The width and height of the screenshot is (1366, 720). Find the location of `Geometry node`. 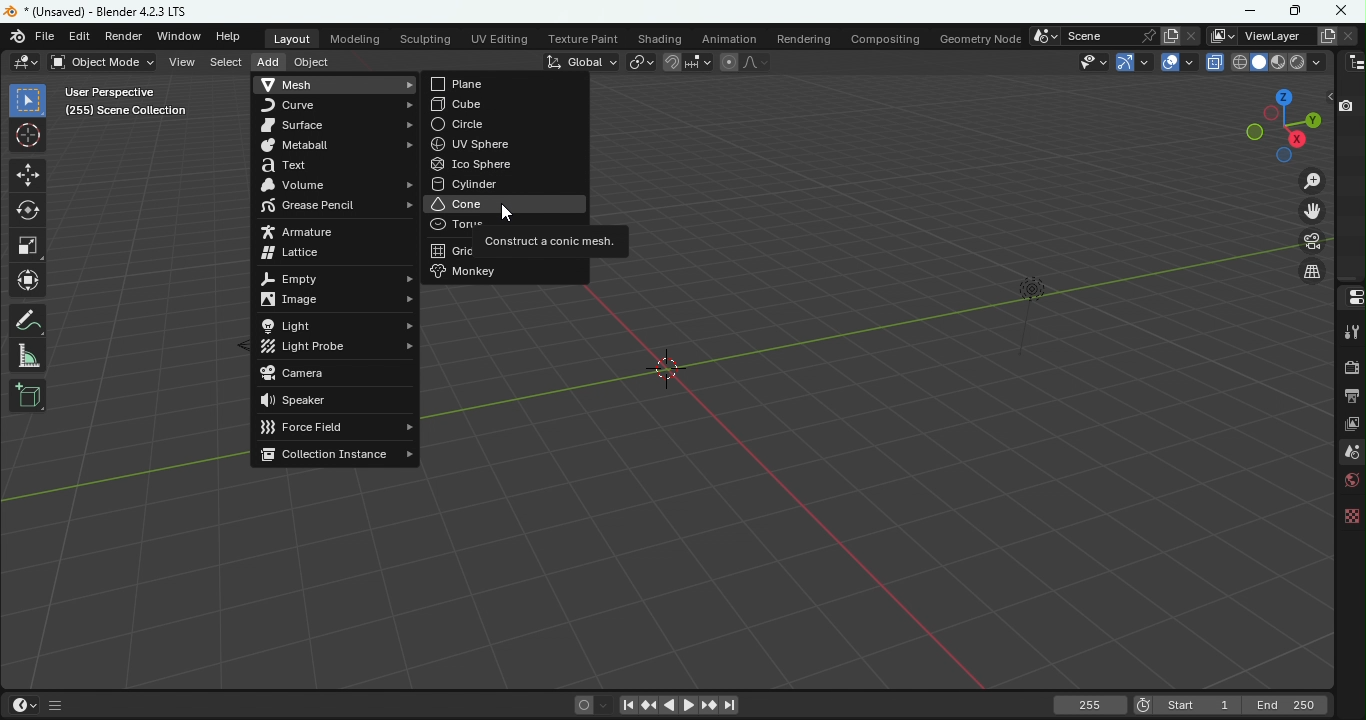

Geometry node is located at coordinates (979, 37).